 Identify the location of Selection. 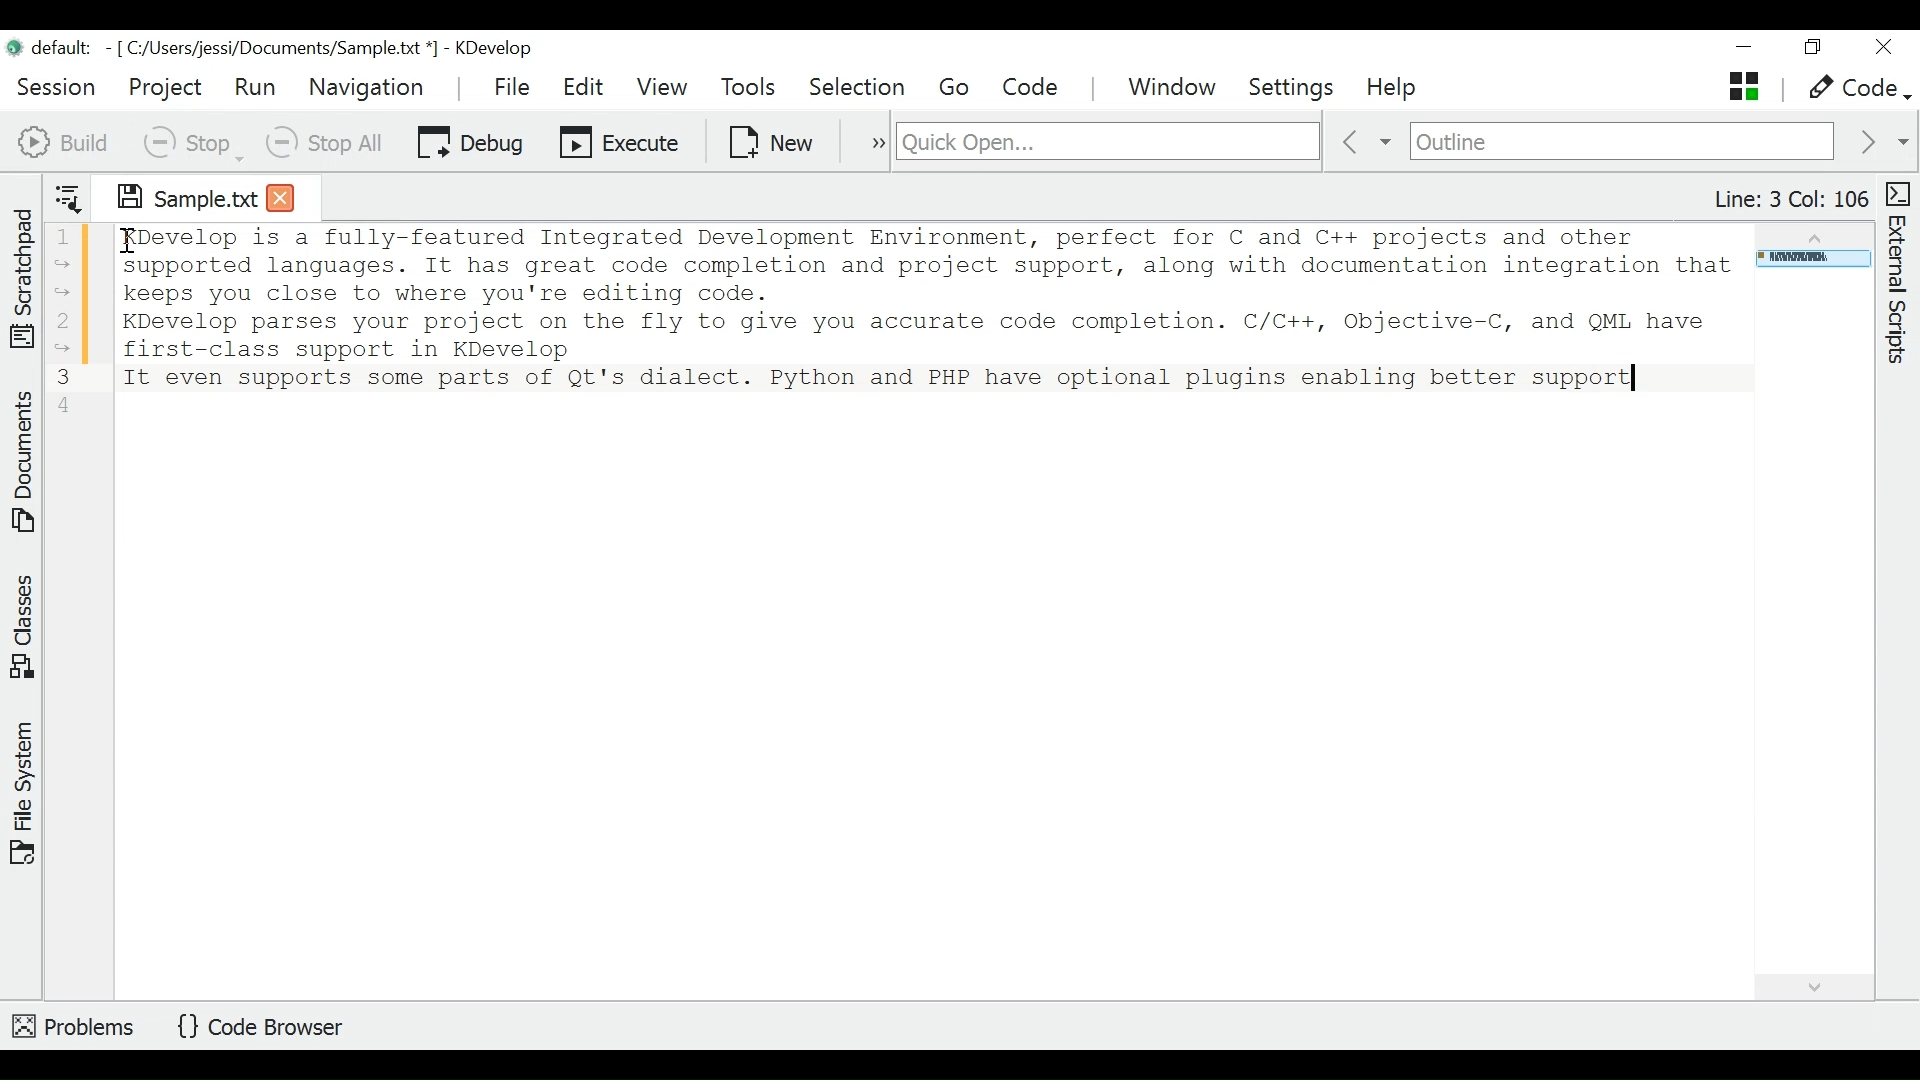
(859, 88).